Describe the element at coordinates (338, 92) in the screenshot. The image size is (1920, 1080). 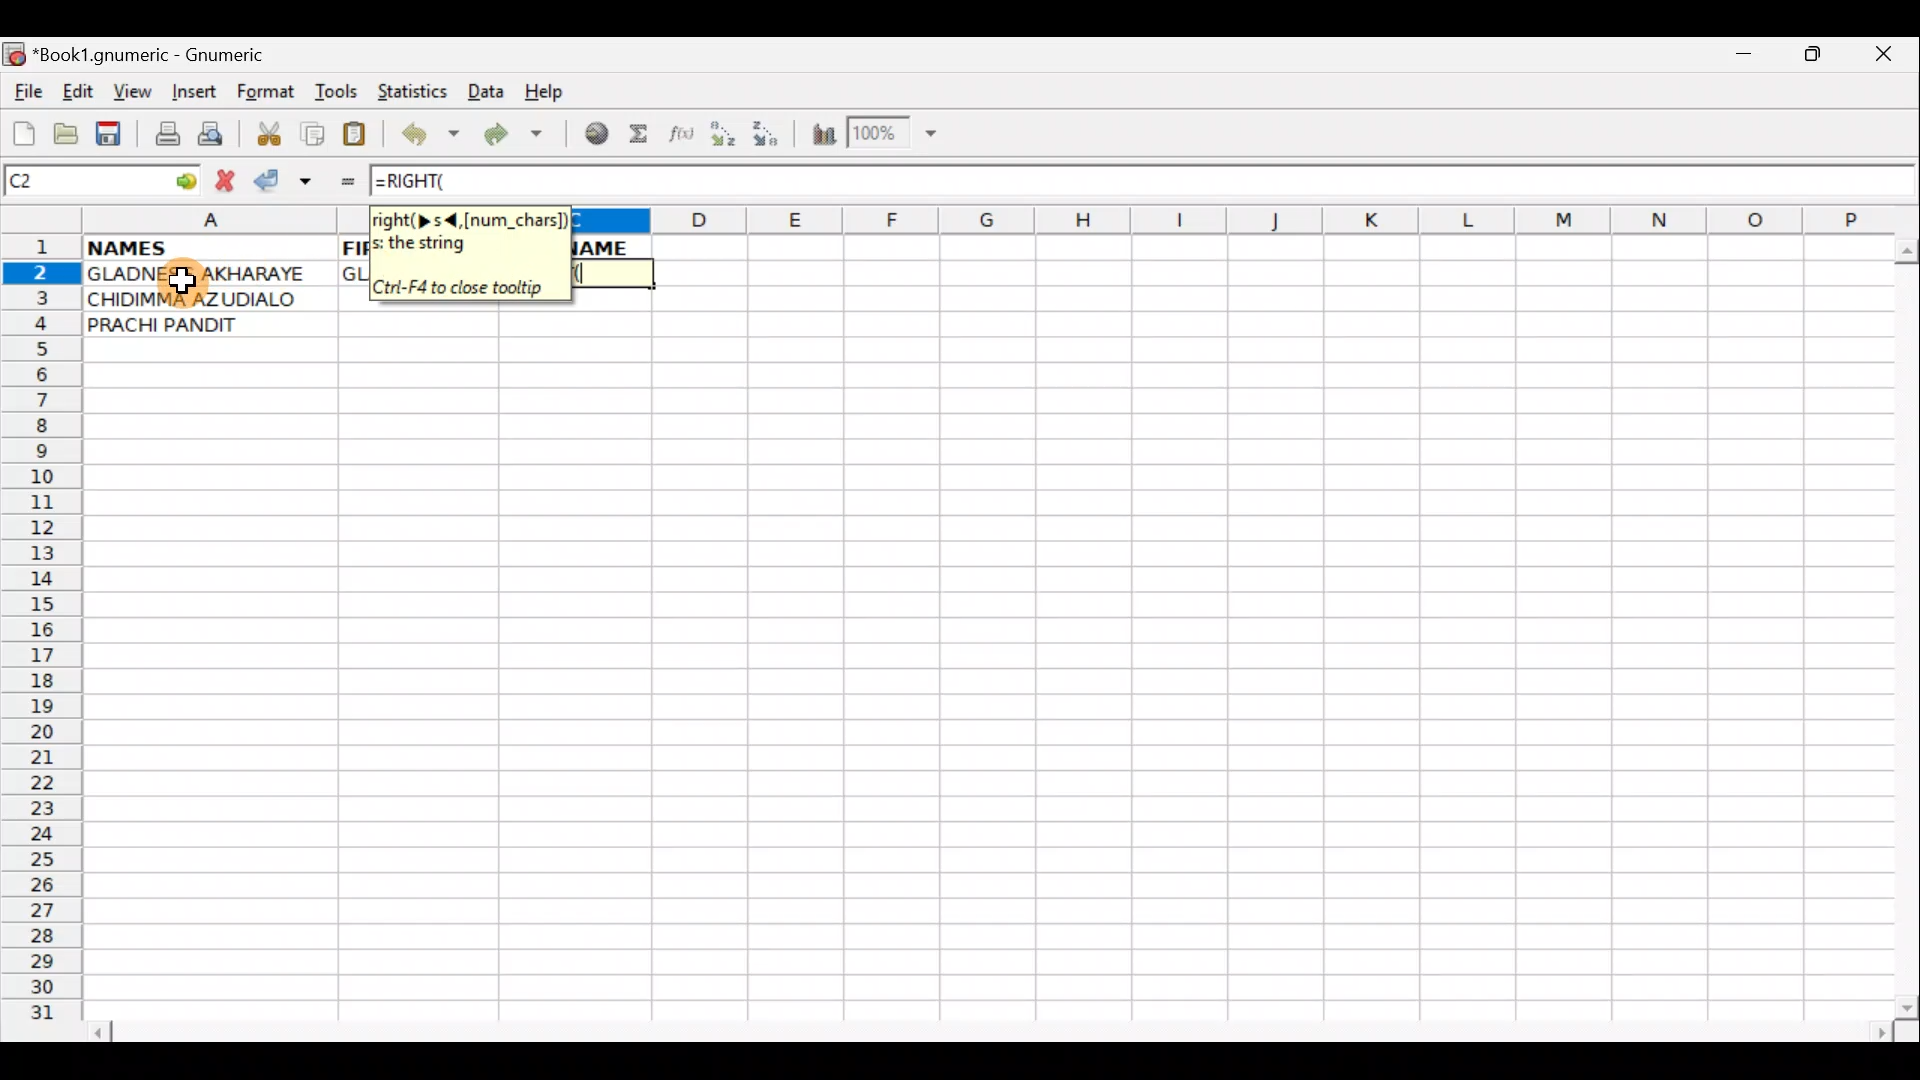
I see `Tools` at that location.